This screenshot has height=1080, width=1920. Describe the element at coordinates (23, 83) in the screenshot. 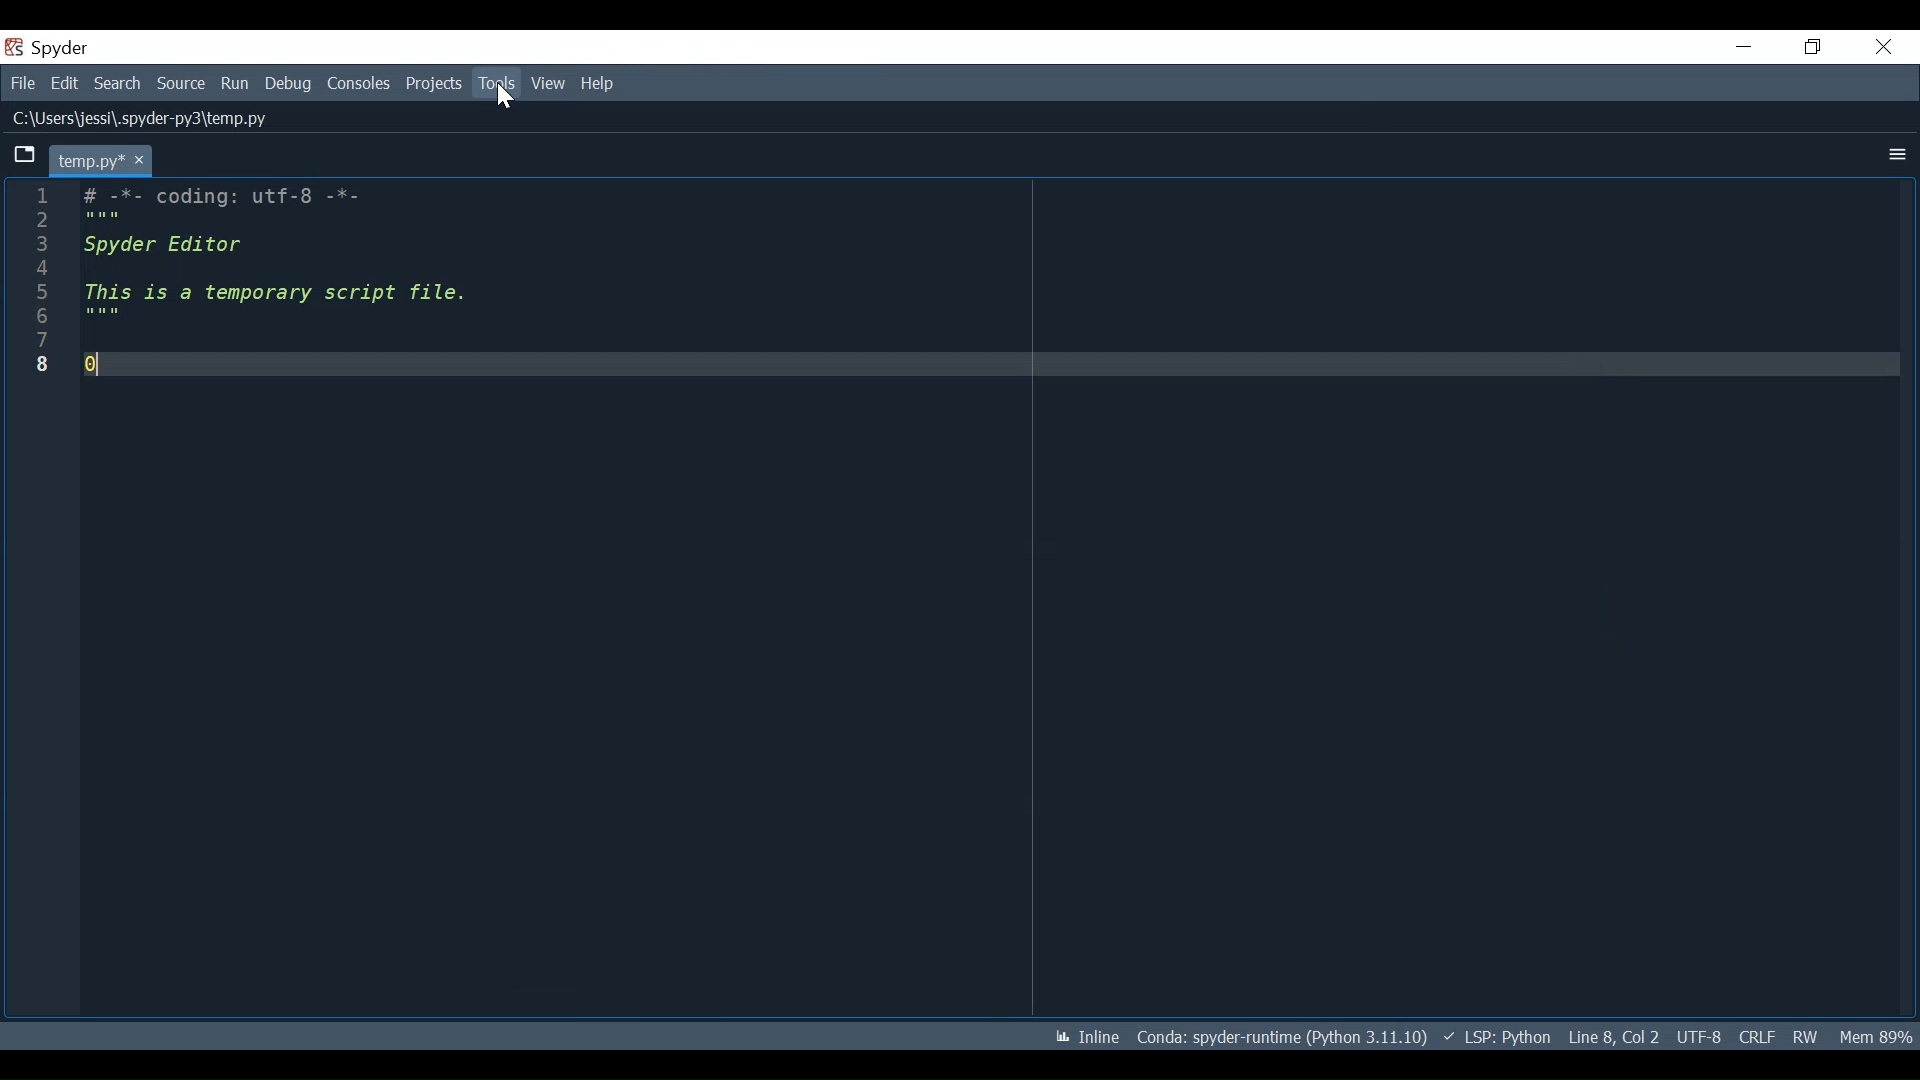

I see `File` at that location.